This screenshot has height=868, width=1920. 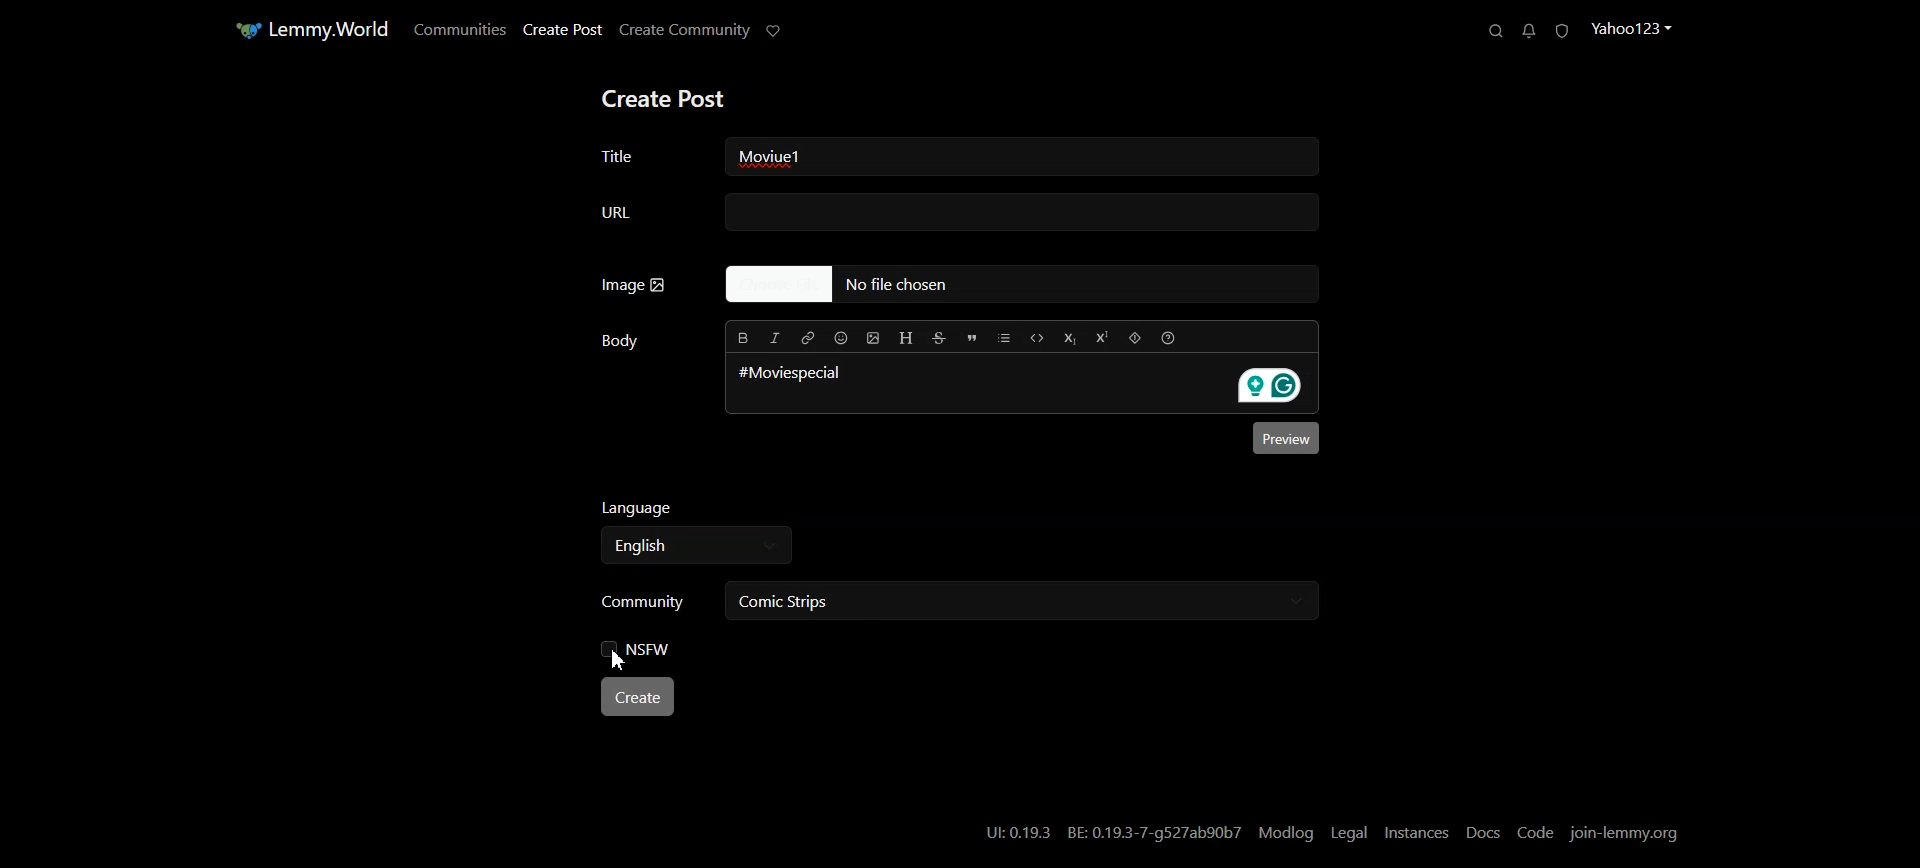 I want to click on Create Post, so click(x=667, y=97).